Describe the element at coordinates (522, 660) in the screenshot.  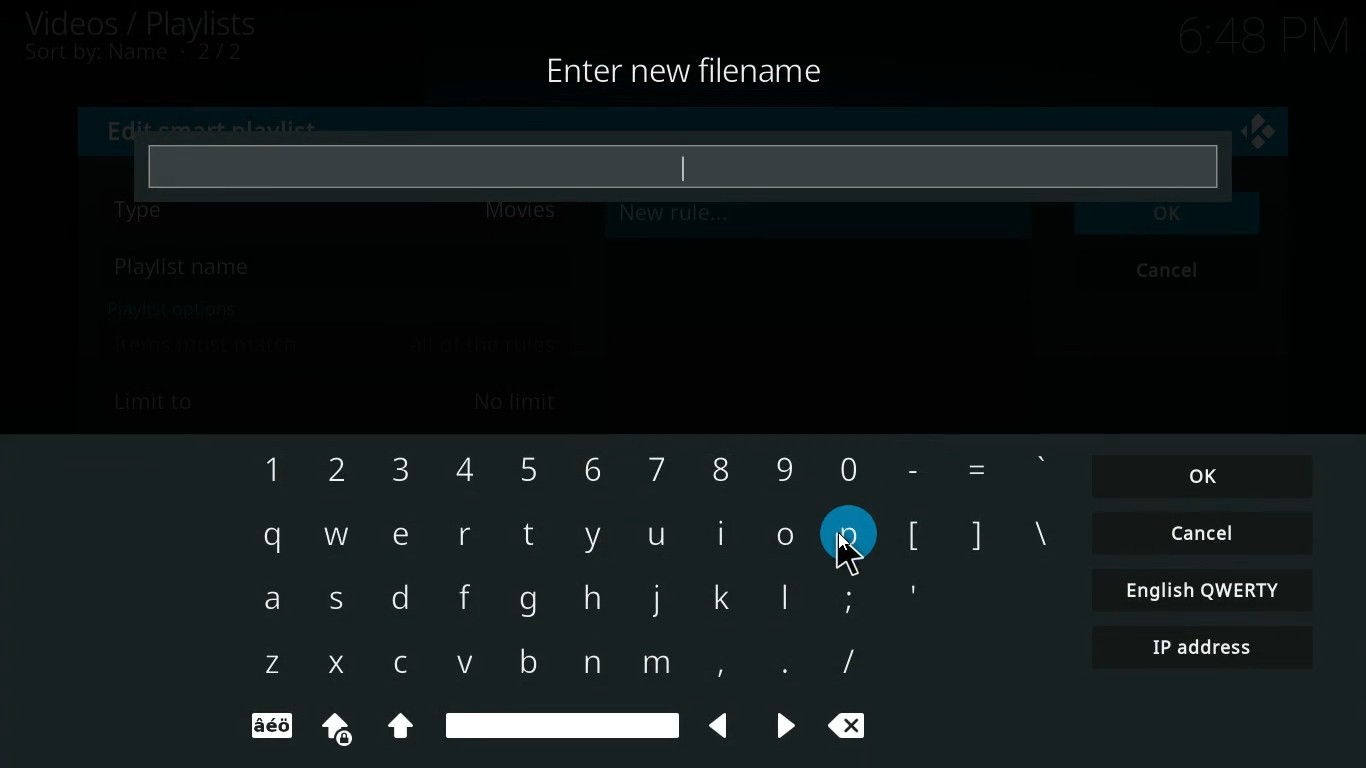
I see `b` at that location.